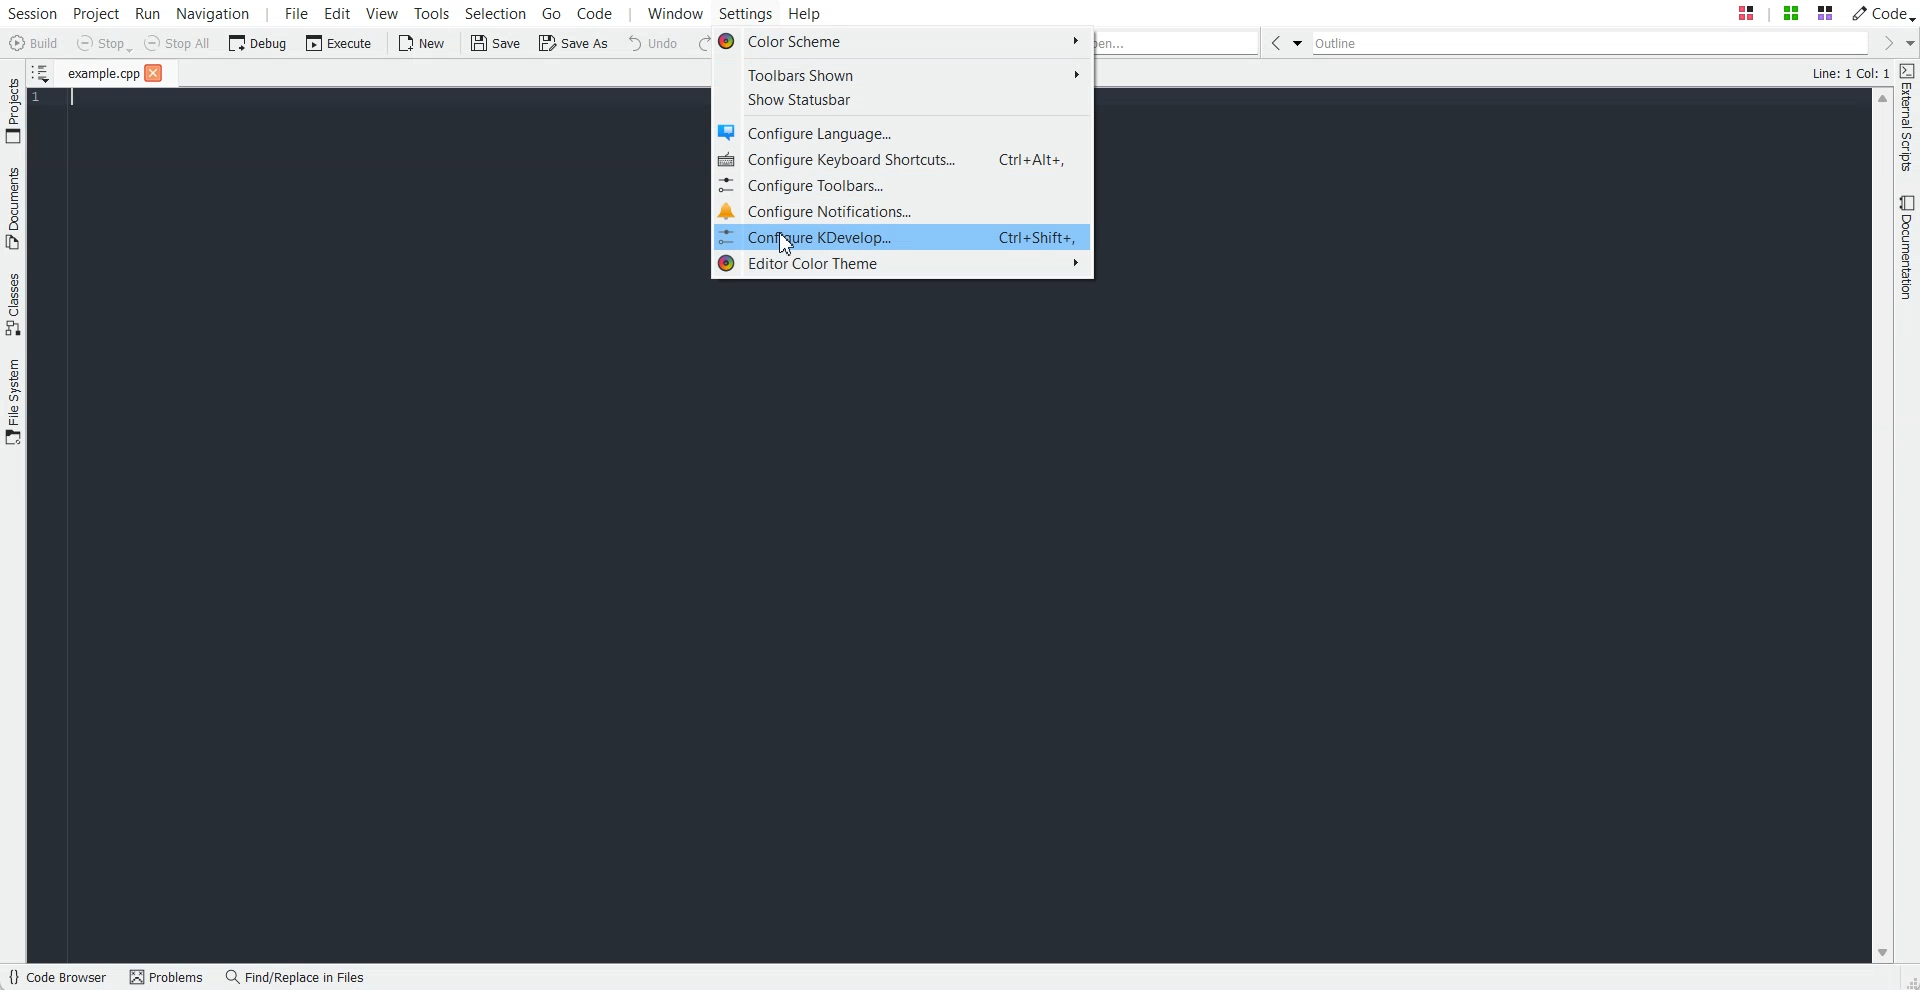 The image size is (1920, 990). I want to click on Configure Keyboard shortcuts, so click(902, 159).